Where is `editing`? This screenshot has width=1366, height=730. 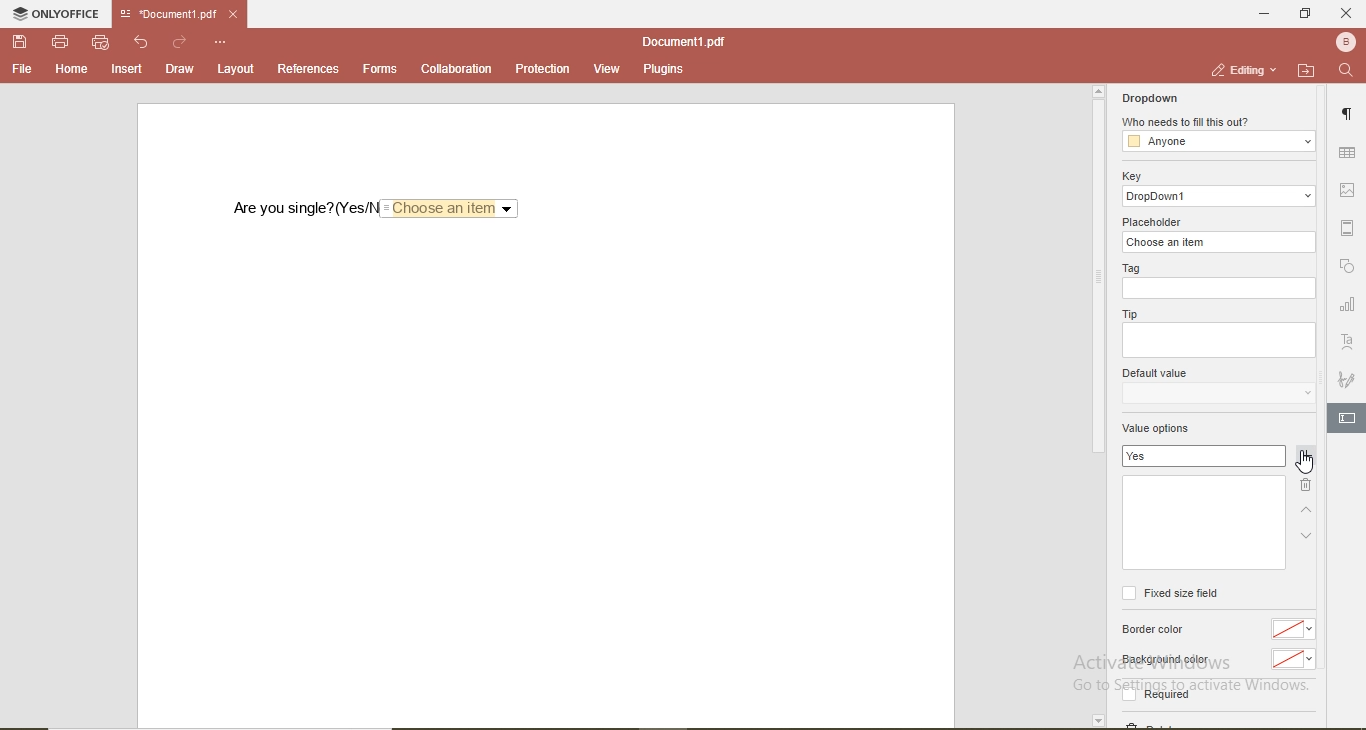
editing is located at coordinates (1246, 68).